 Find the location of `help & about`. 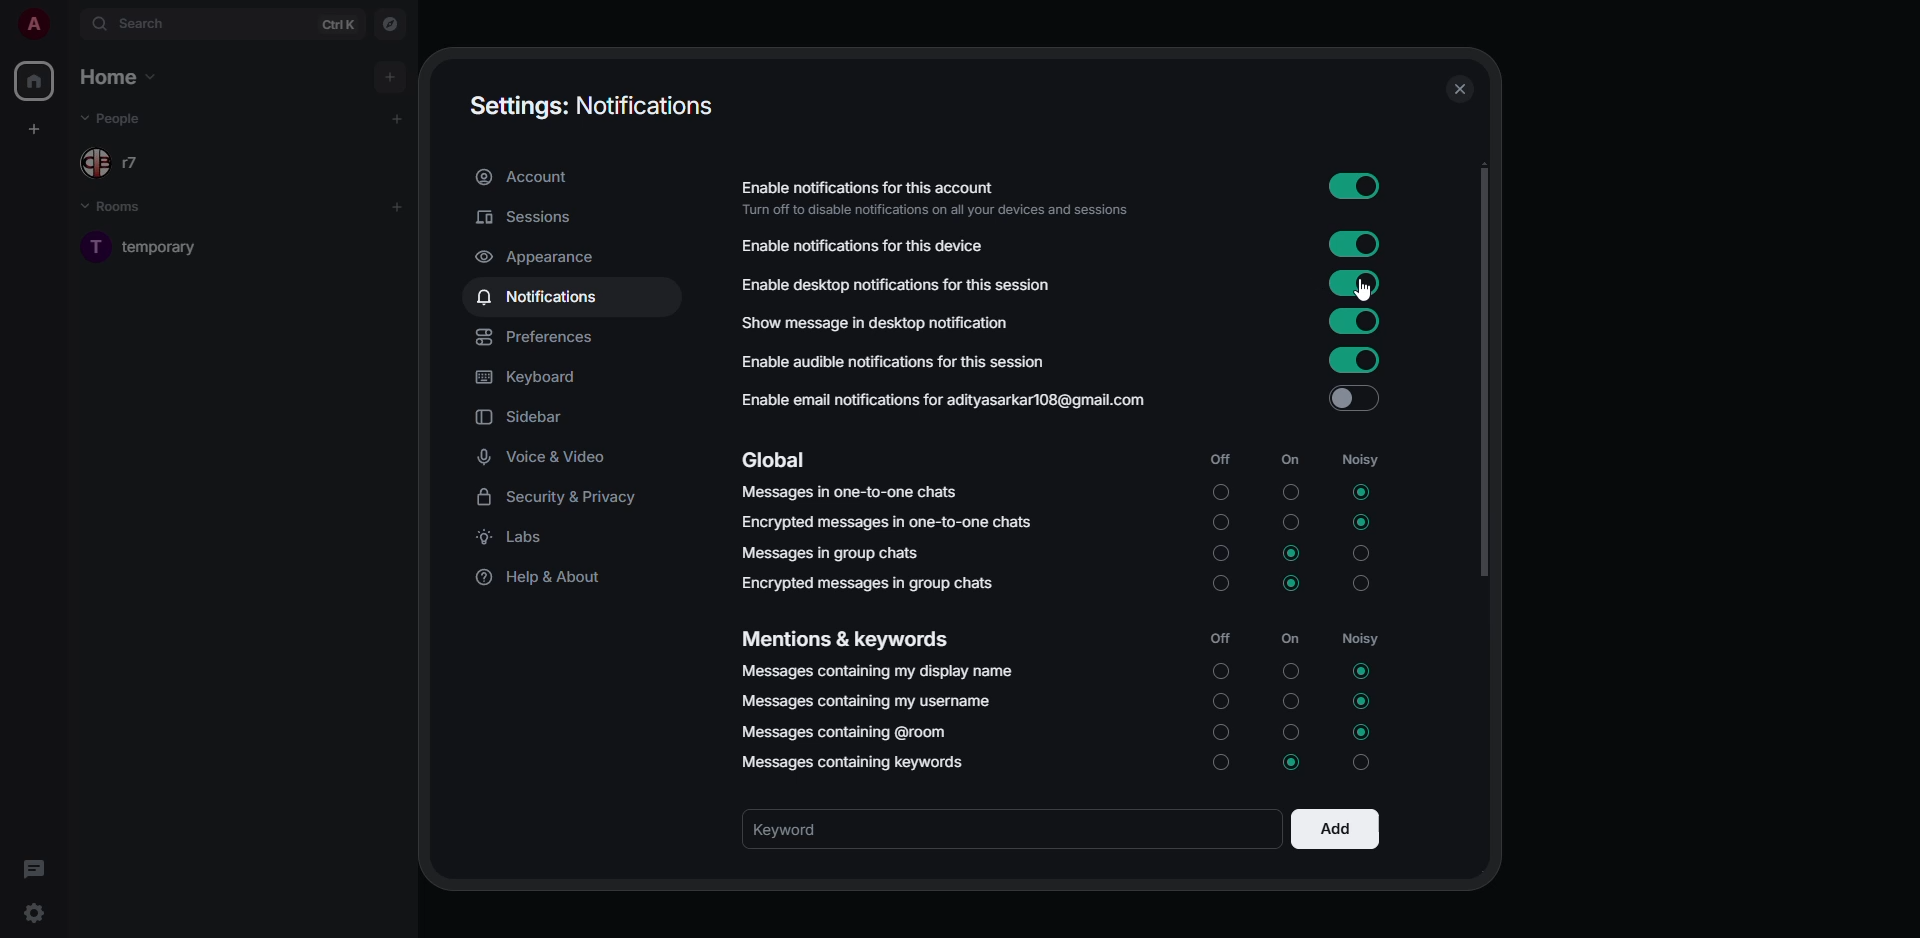

help & about is located at coordinates (543, 580).